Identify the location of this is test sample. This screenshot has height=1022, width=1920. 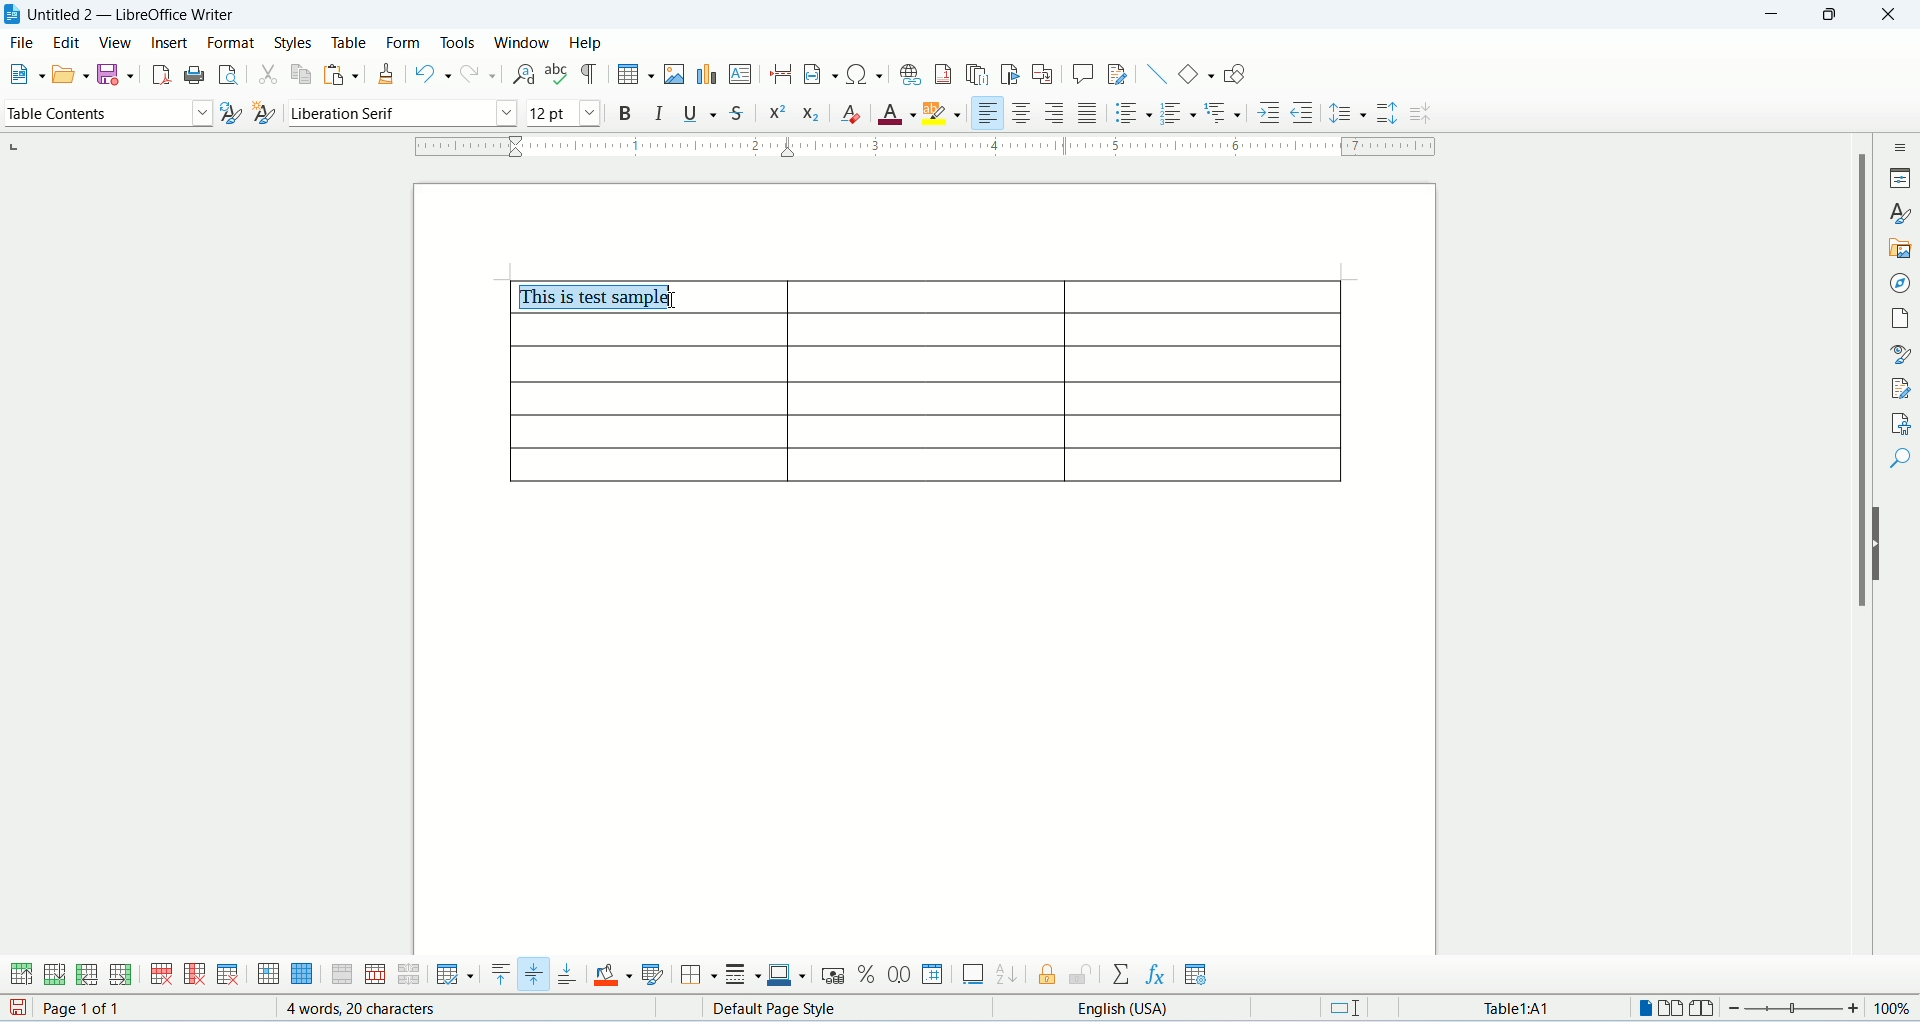
(599, 297).